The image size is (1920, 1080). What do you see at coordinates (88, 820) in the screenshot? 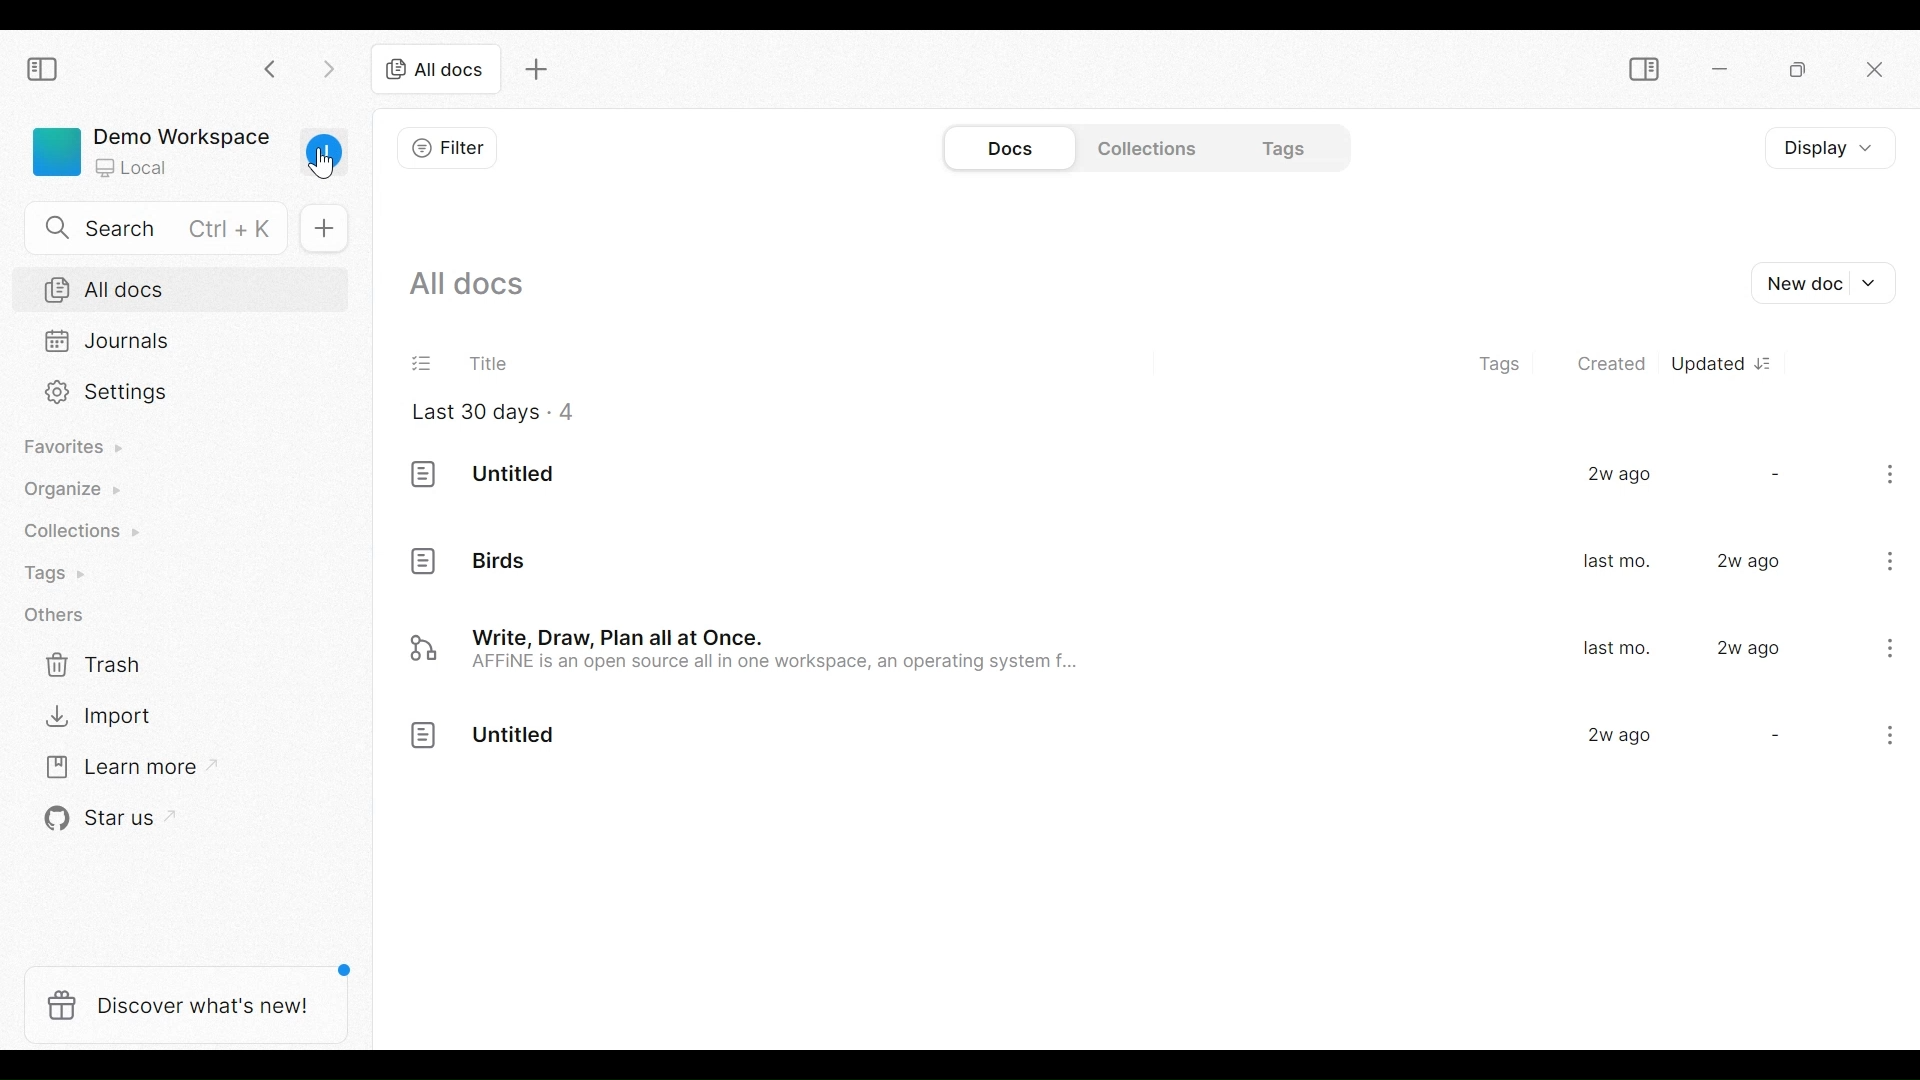
I see `Star us` at bounding box center [88, 820].